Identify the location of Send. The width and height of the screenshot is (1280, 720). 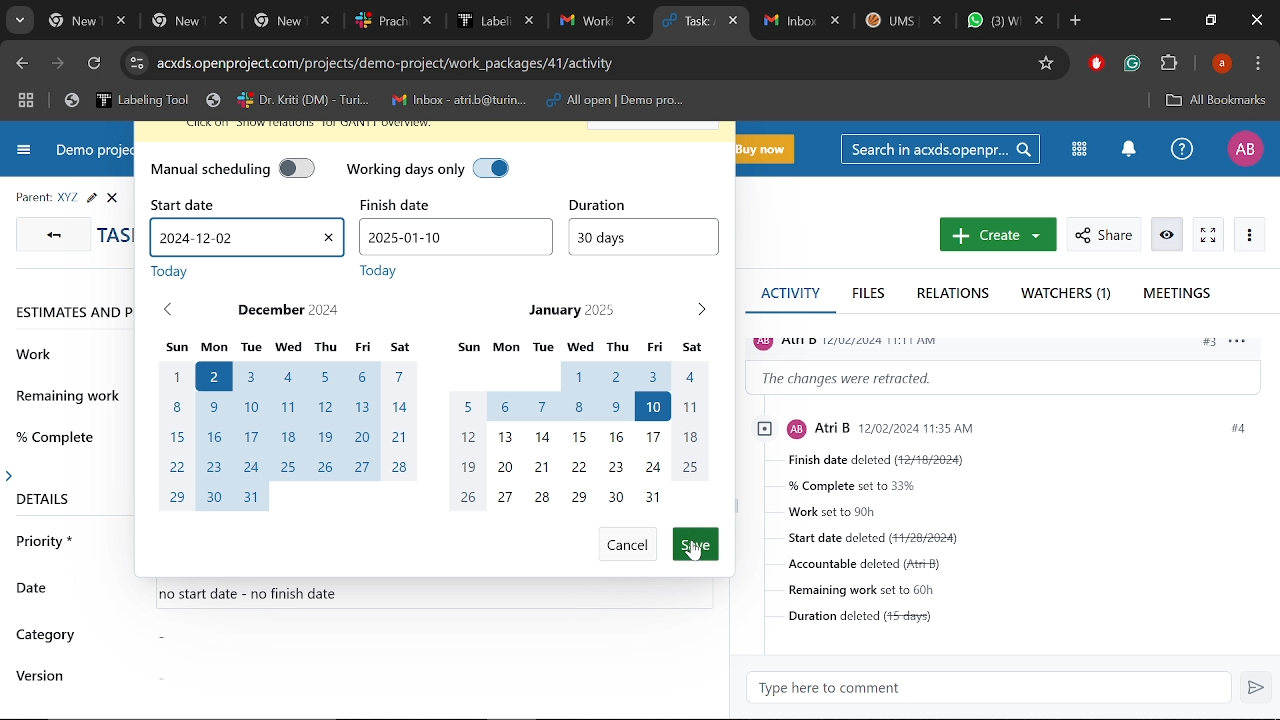
(1255, 687).